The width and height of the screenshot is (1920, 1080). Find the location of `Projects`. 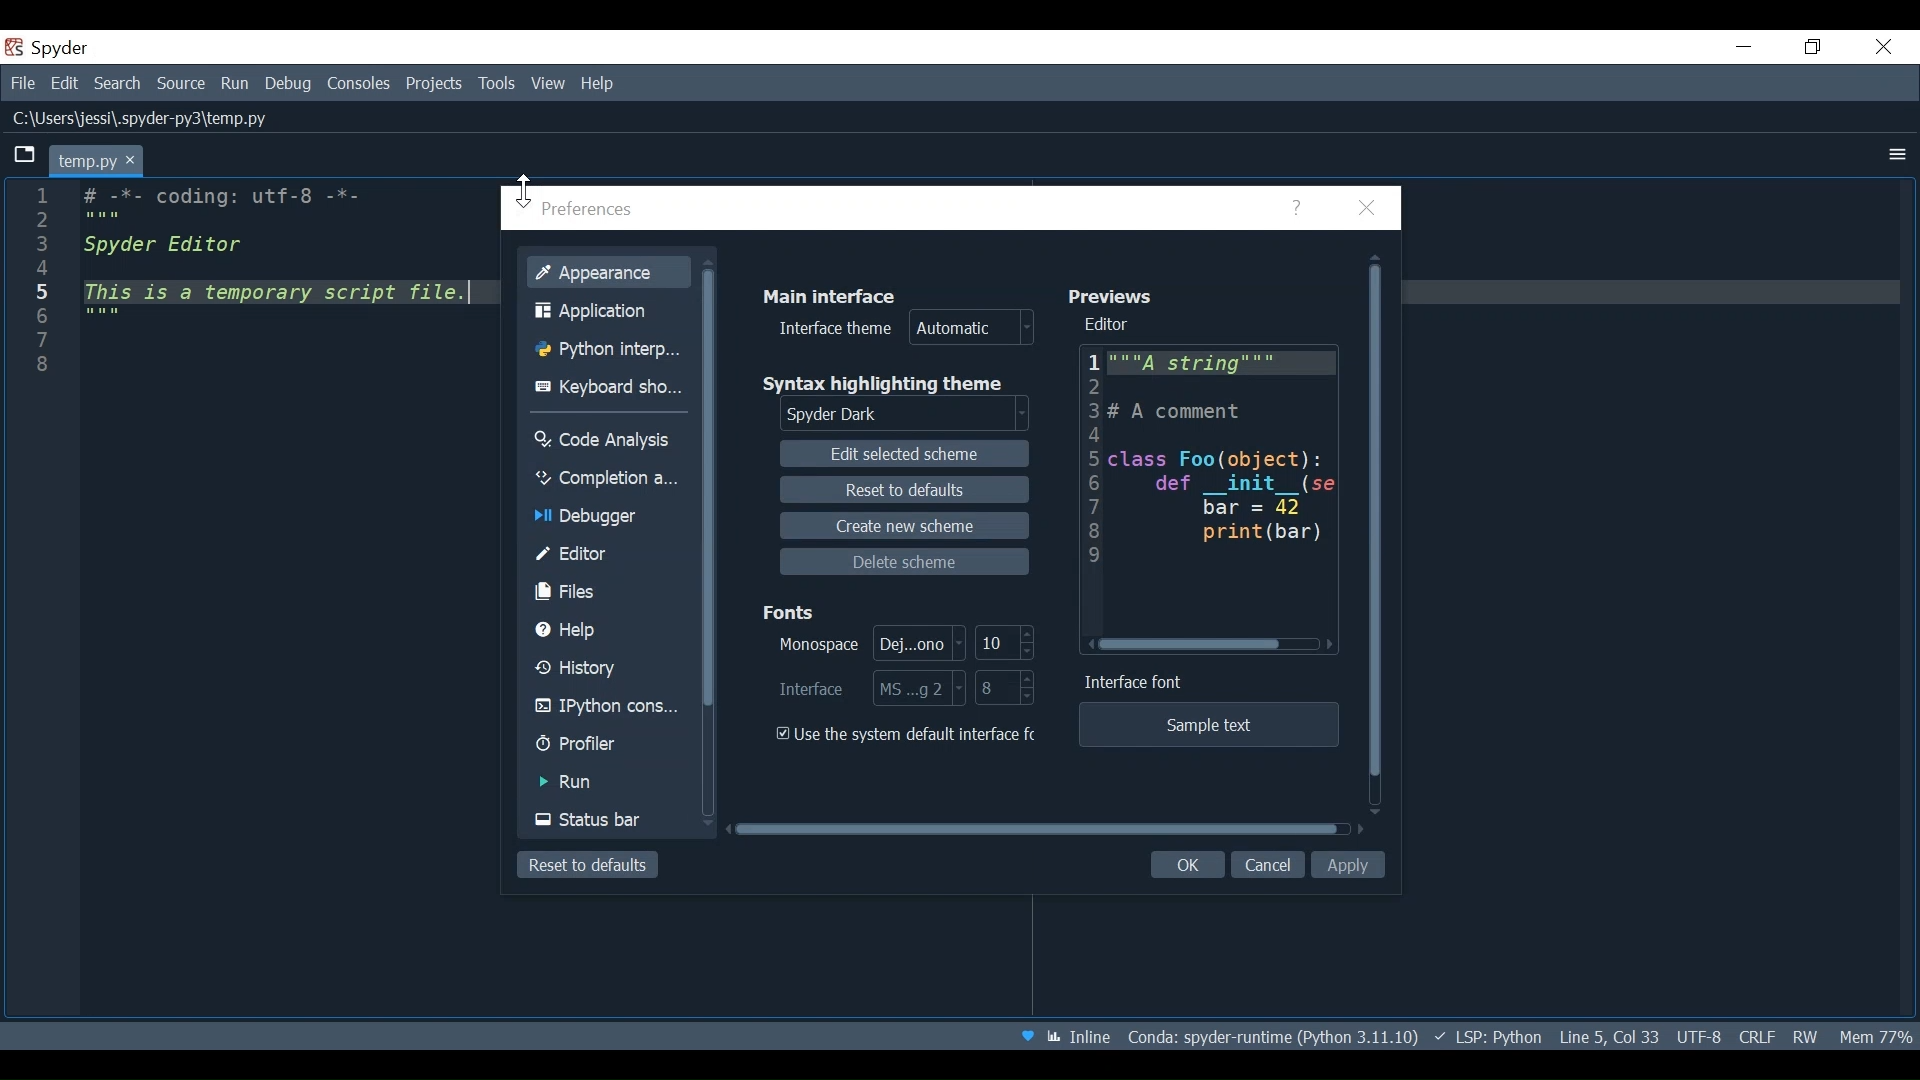

Projects is located at coordinates (433, 85).